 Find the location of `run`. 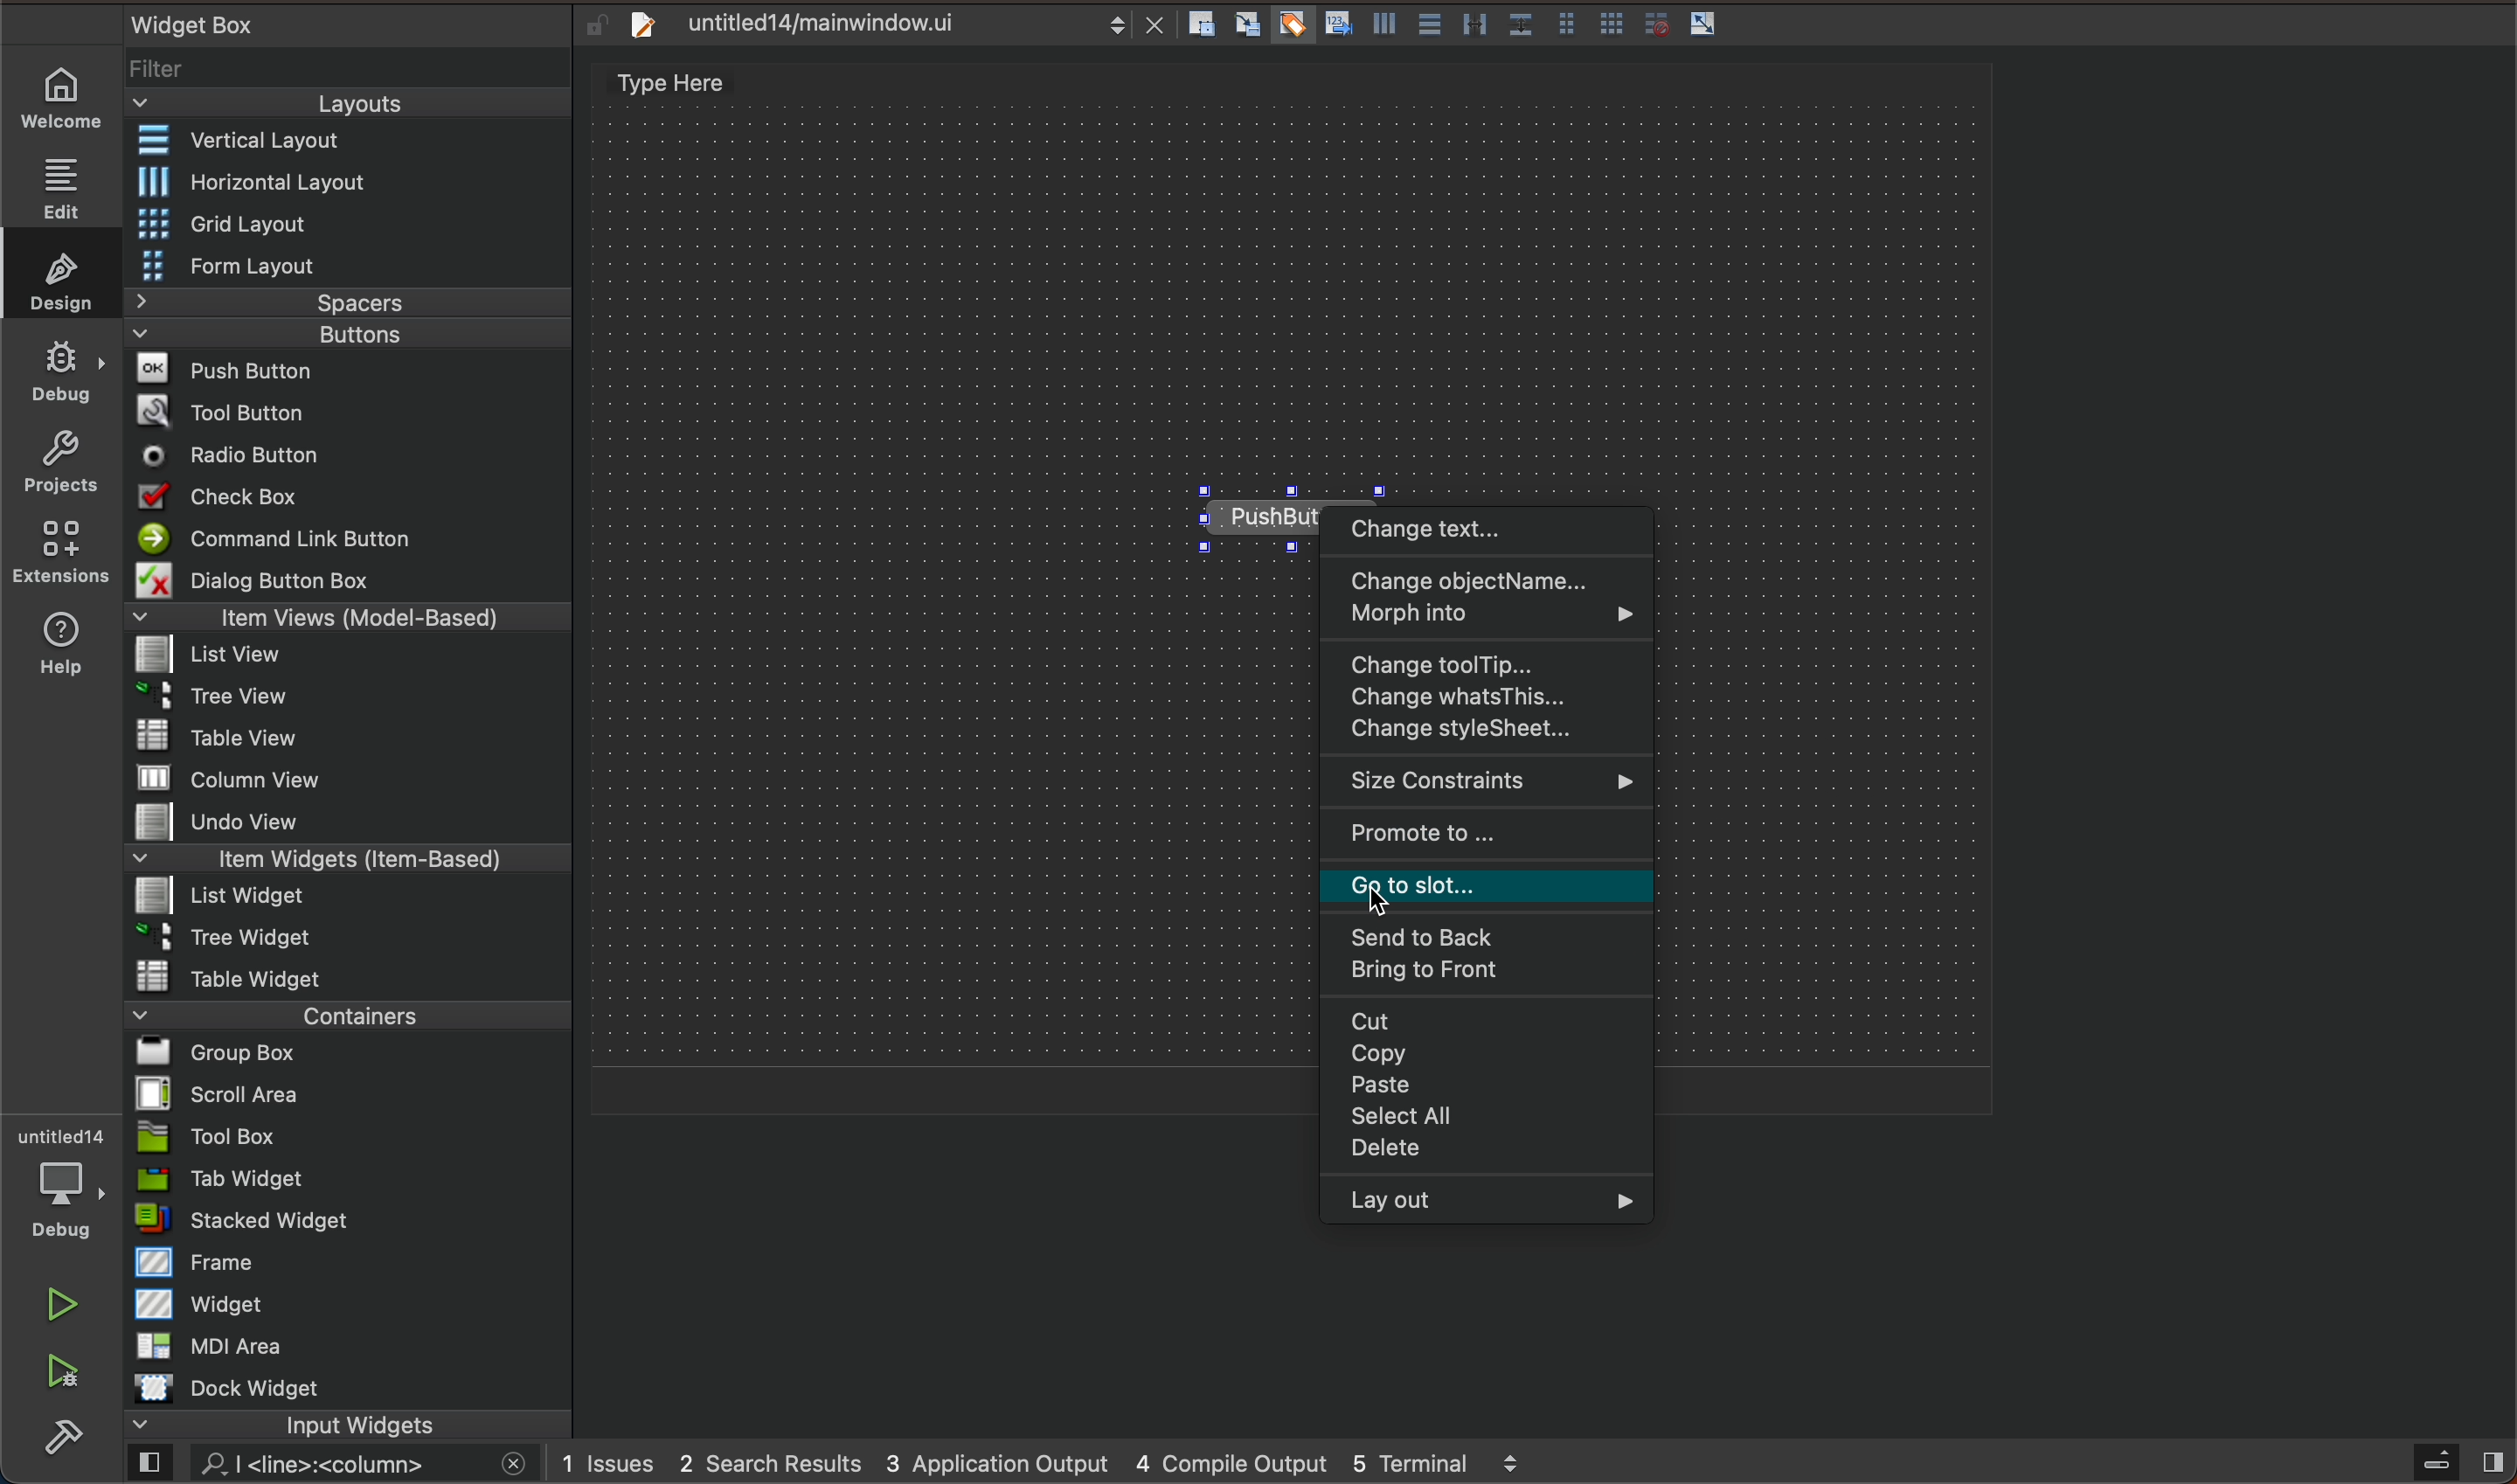

run is located at coordinates (59, 1304).